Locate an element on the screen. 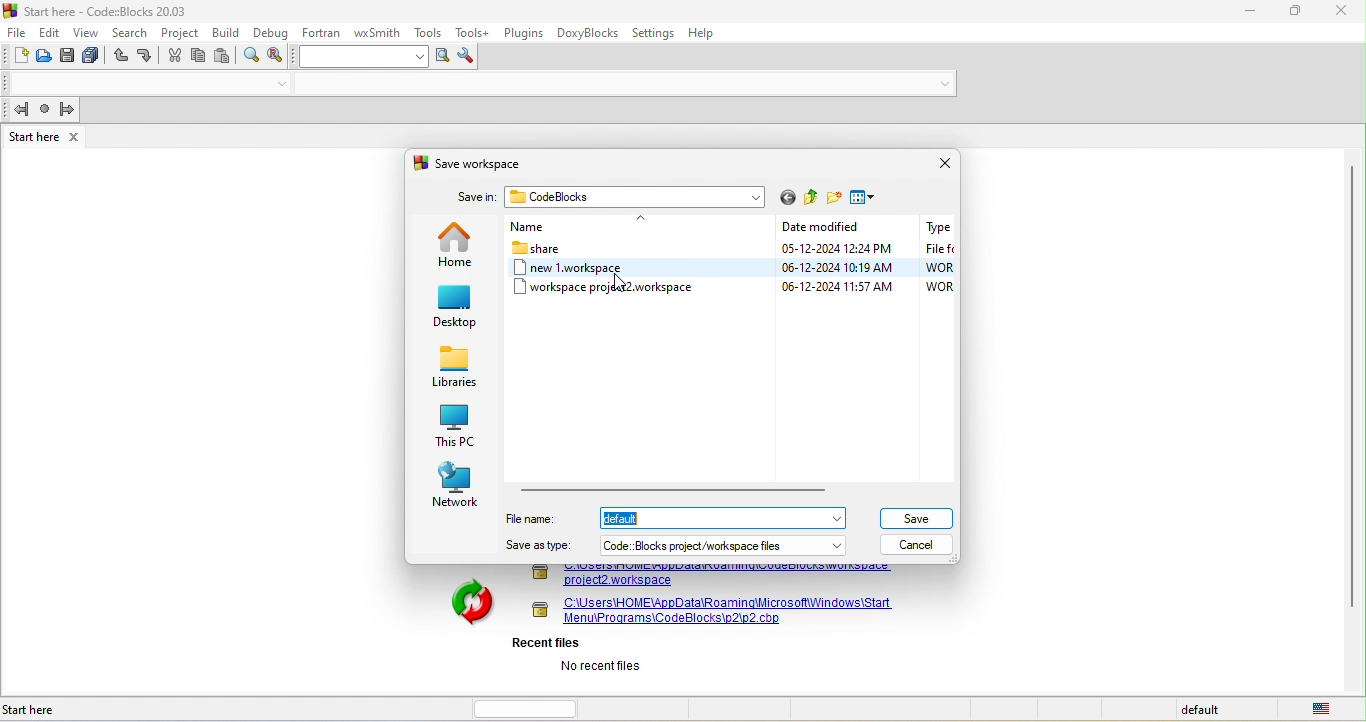 This screenshot has width=1366, height=722. go to last folder is located at coordinates (787, 198).